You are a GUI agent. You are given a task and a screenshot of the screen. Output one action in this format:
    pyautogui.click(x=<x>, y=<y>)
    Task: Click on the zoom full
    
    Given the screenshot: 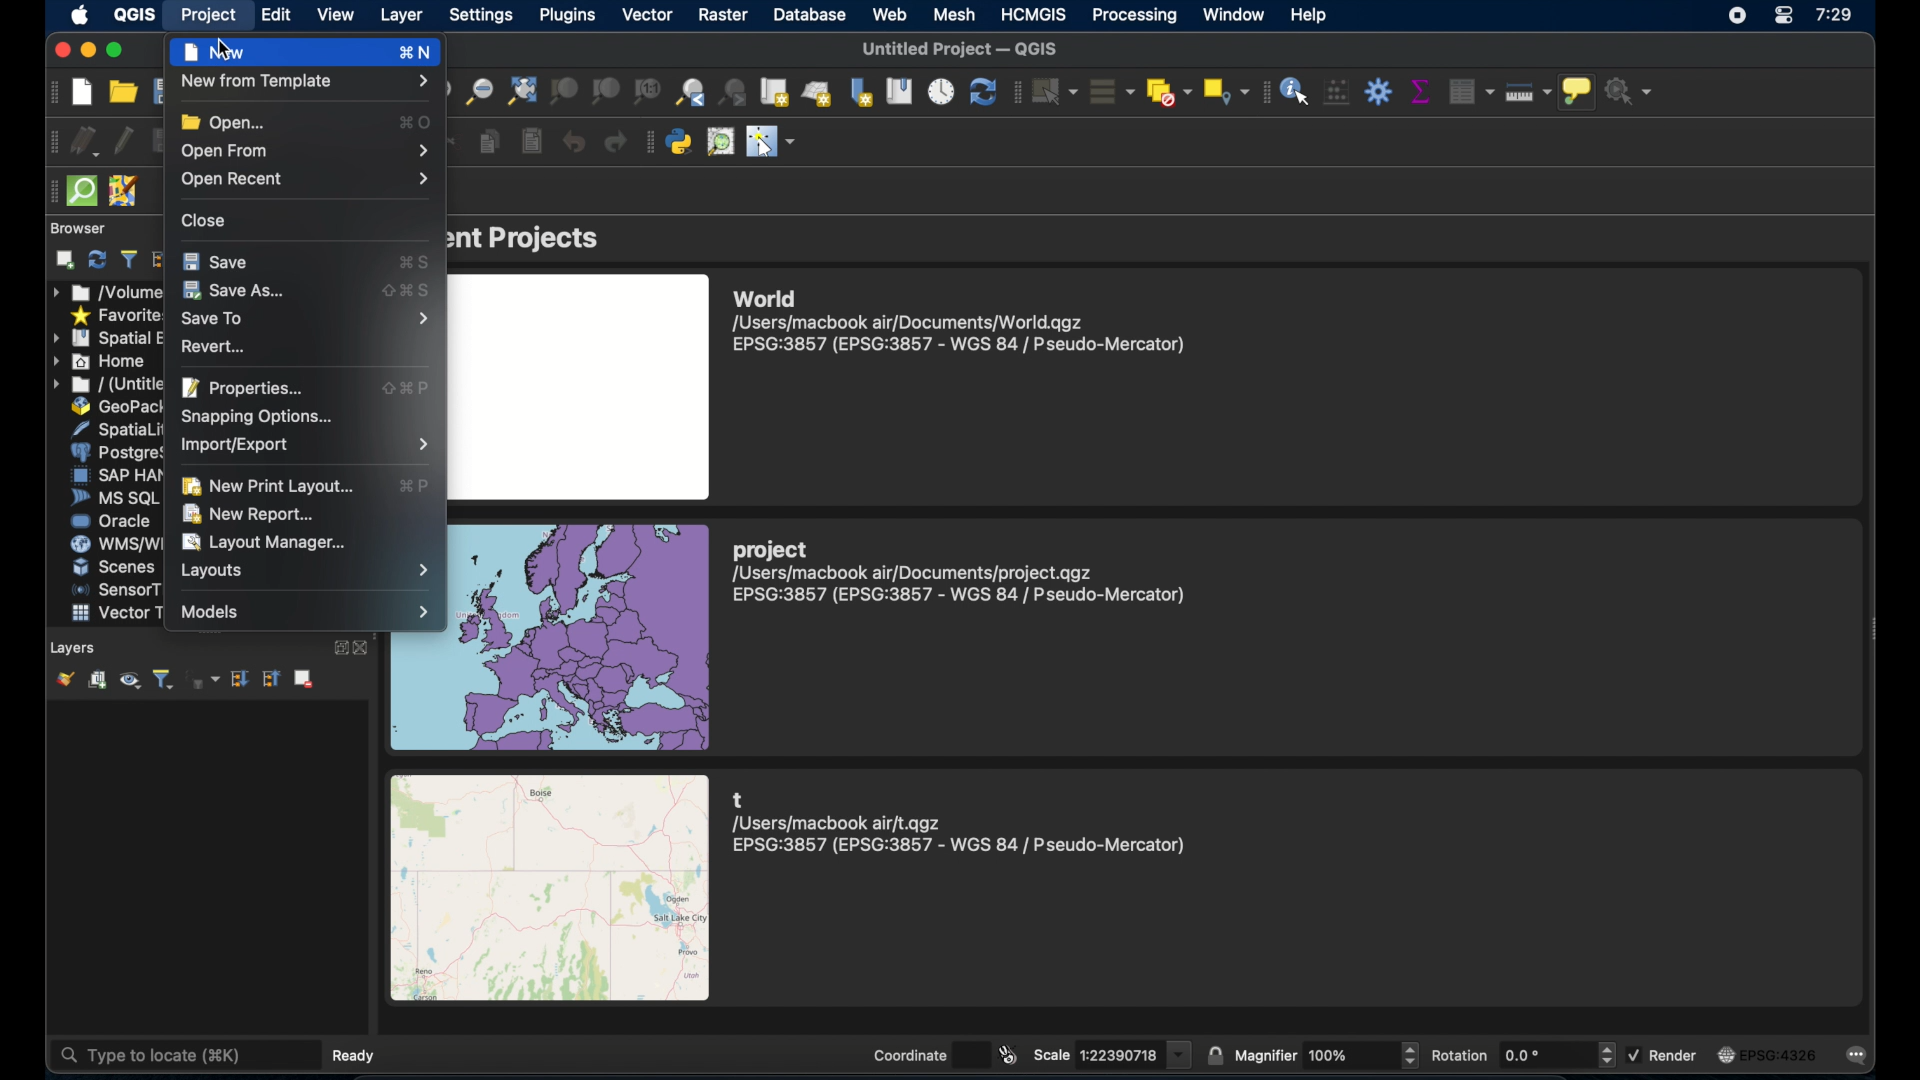 What is the action you would take?
    pyautogui.click(x=523, y=93)
    